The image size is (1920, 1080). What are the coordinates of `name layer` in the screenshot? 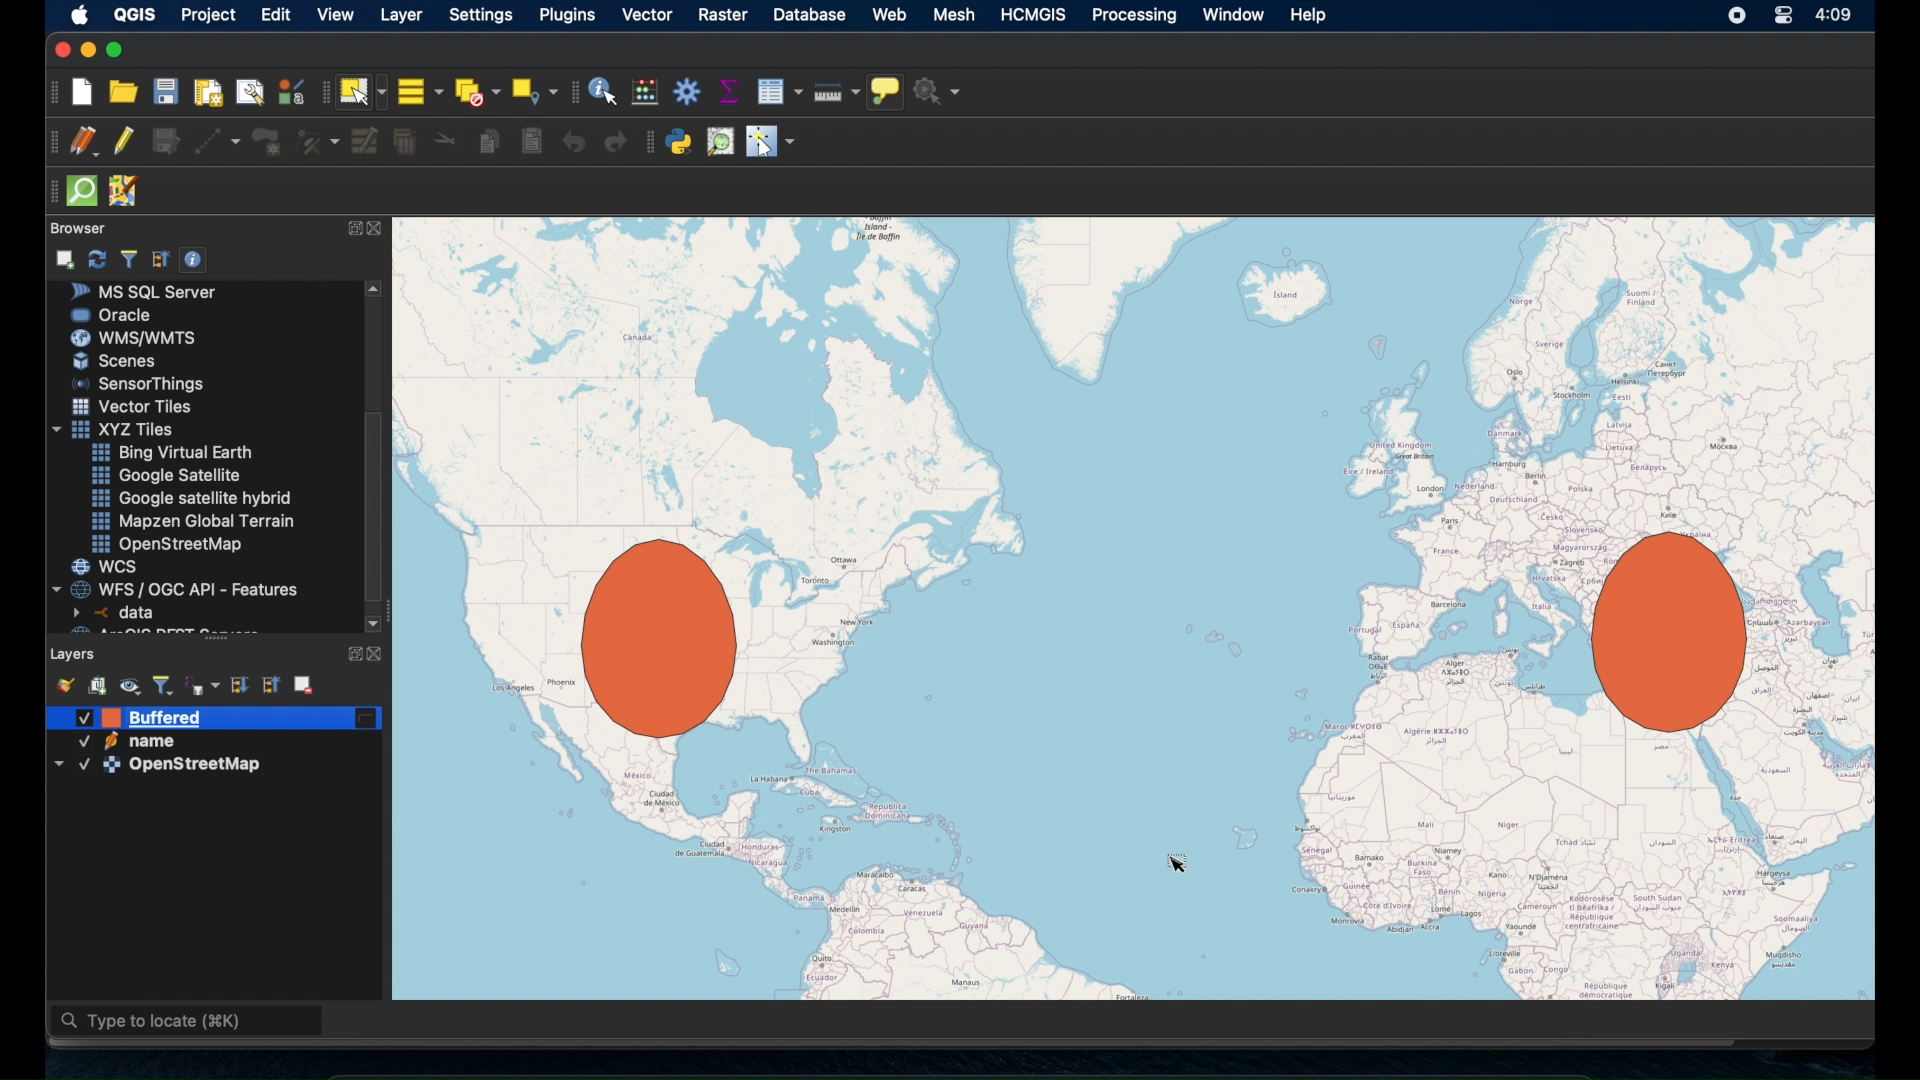 It's located at (134, 744).